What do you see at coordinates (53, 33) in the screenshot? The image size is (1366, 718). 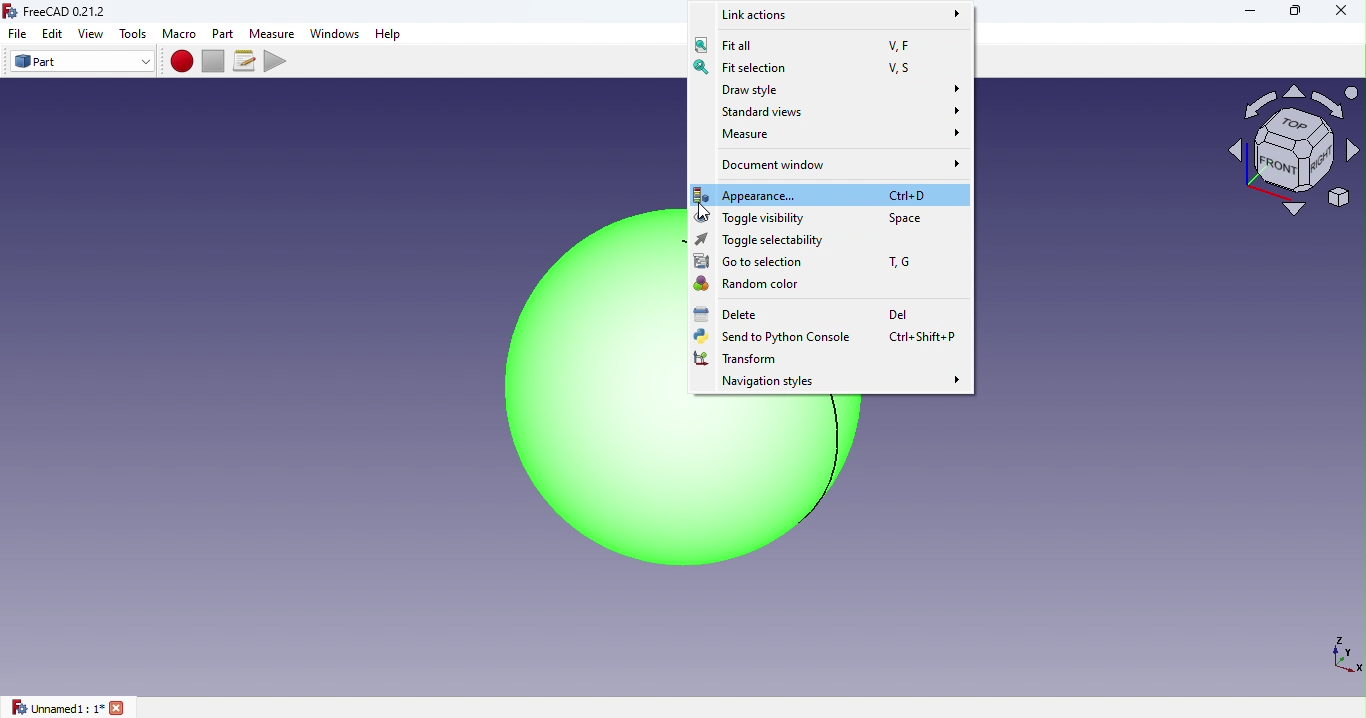 I see `Edit` at bounding box center [53, 33].